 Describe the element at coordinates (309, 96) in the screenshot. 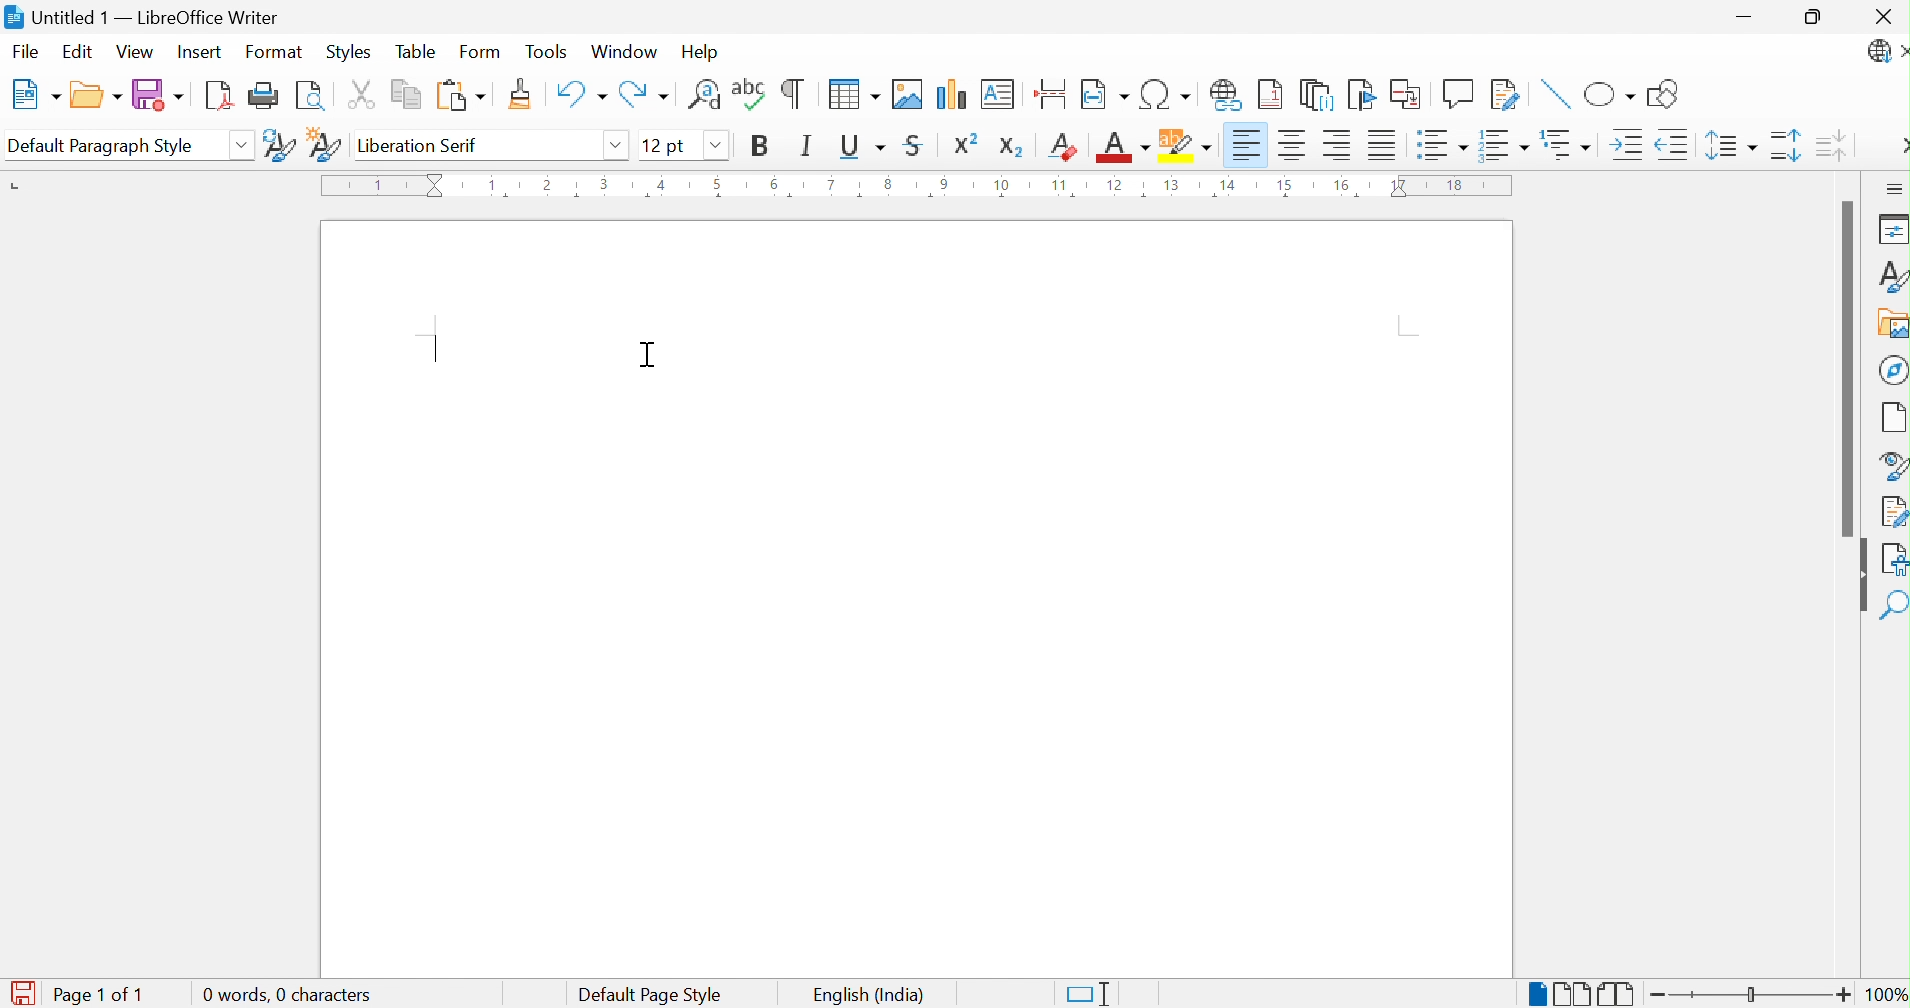

I see `Toggle Print Preview` at that location.